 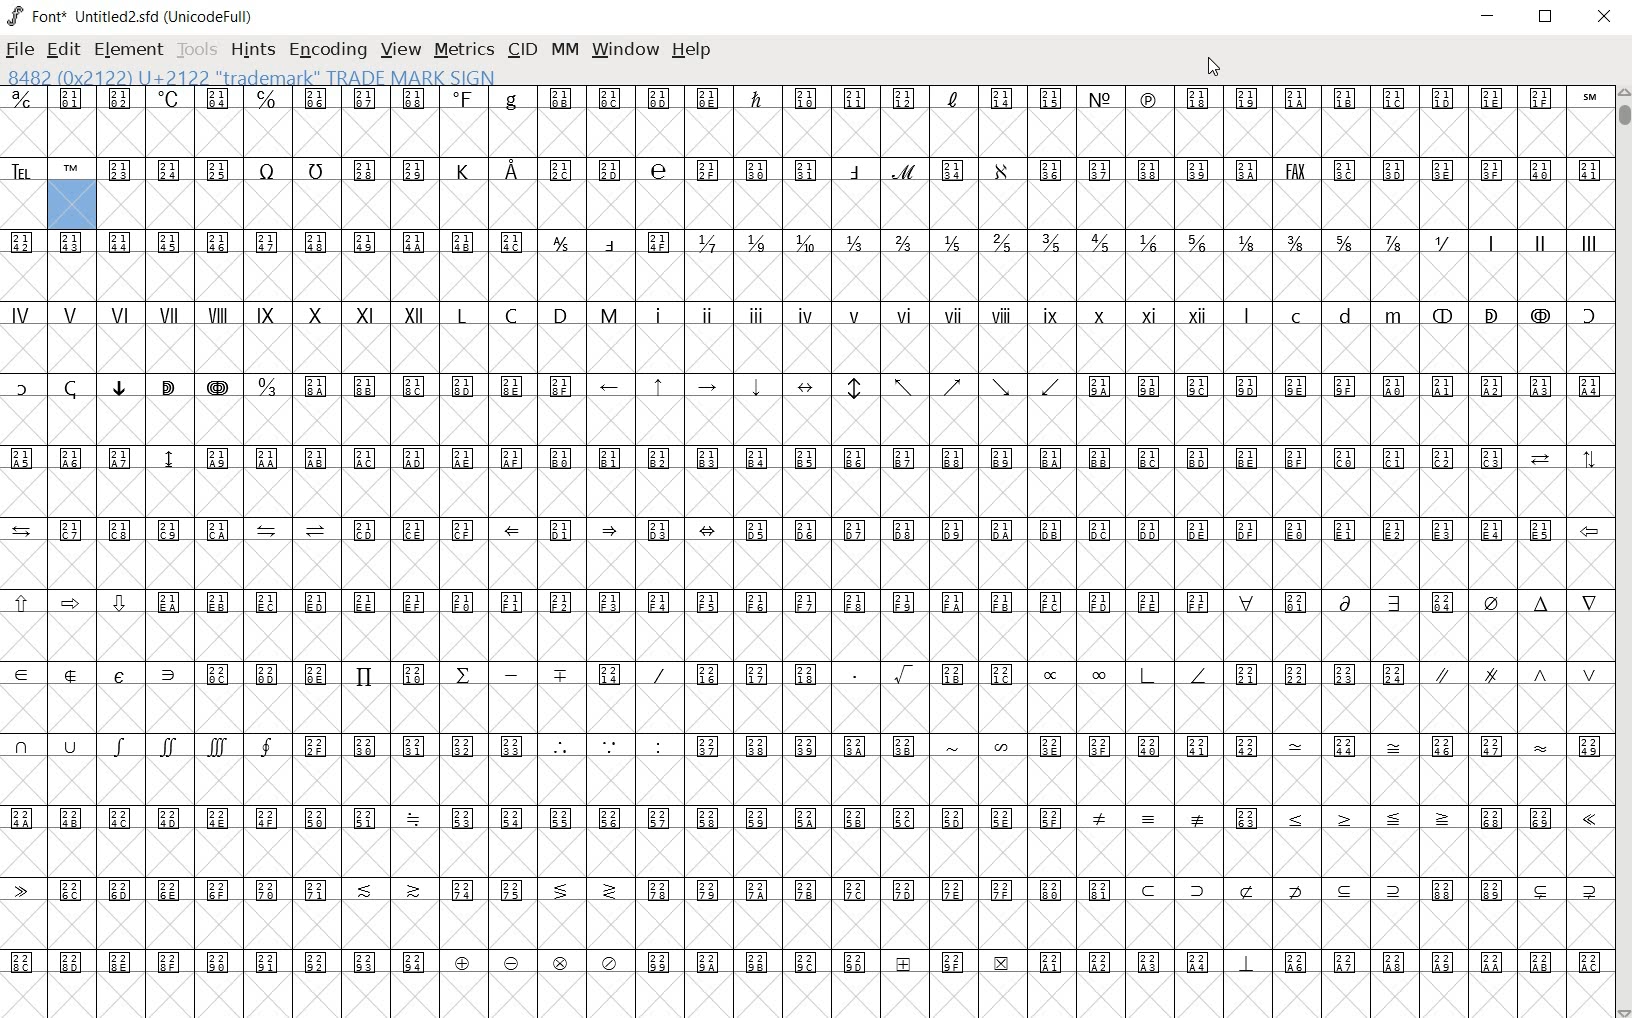 What do you see at coordinates (439, 408) in the screenshot?
I see `symbols` at bounding box center [439, 408].